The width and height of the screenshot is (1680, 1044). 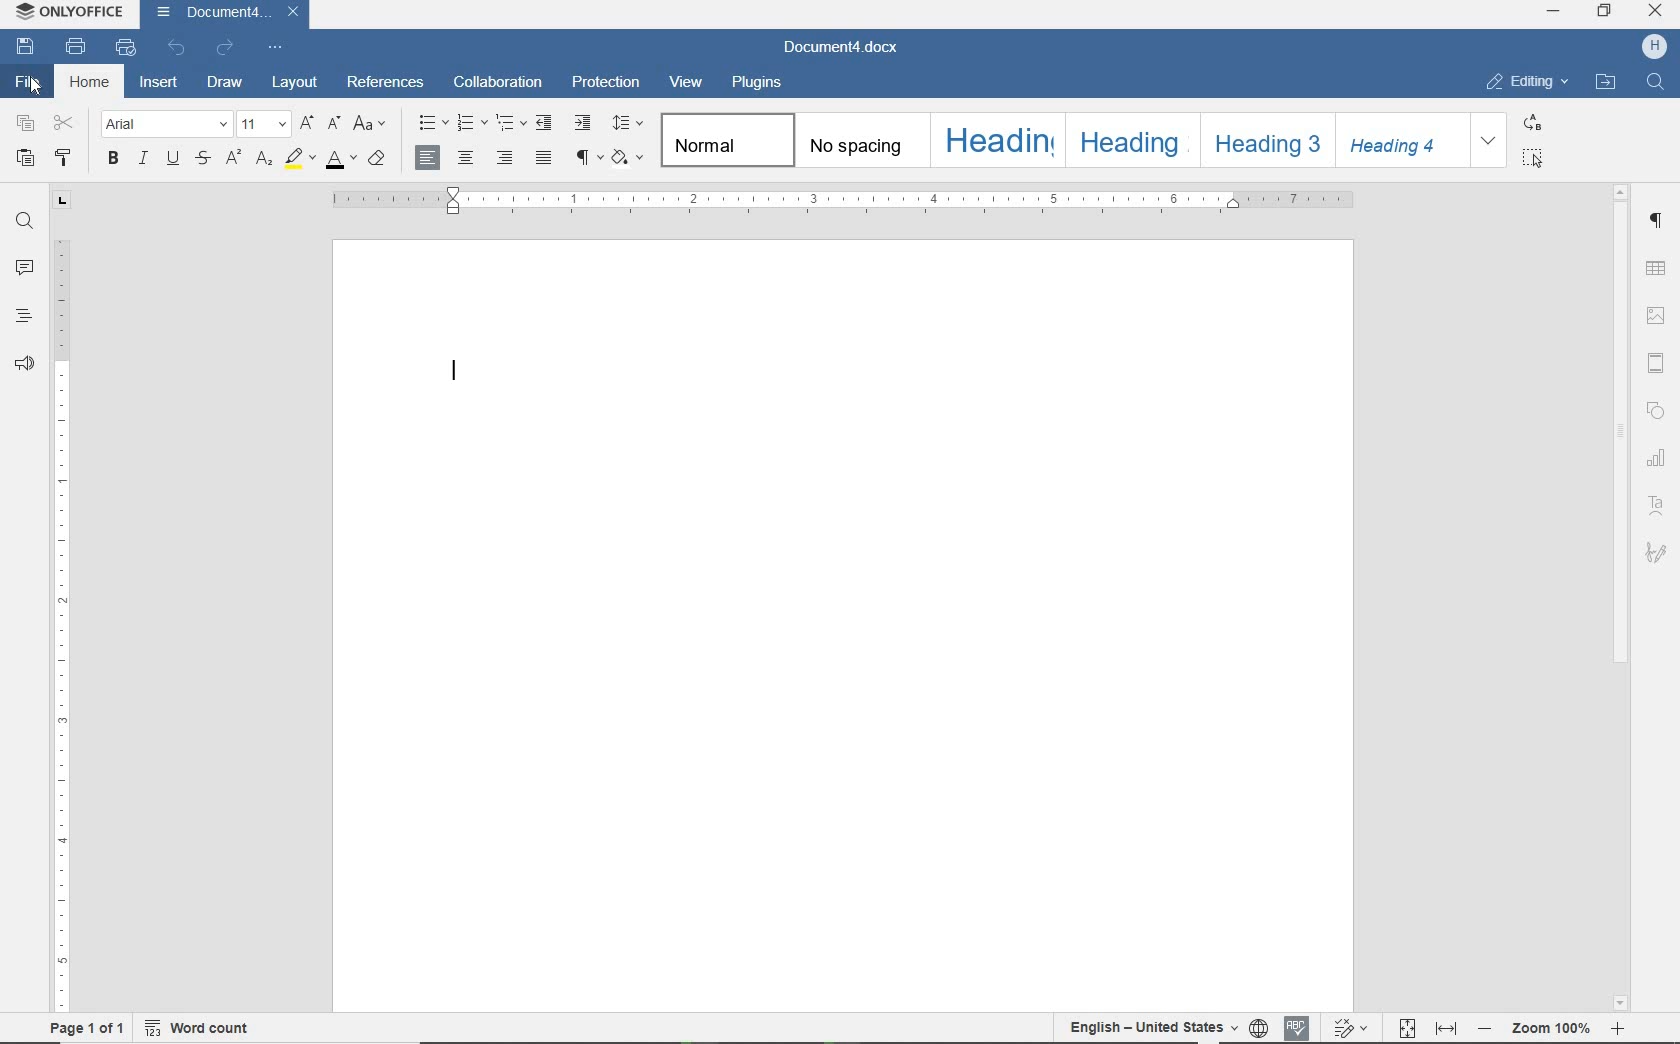 I want to click on track changes, so click(x=1352, y=1027).